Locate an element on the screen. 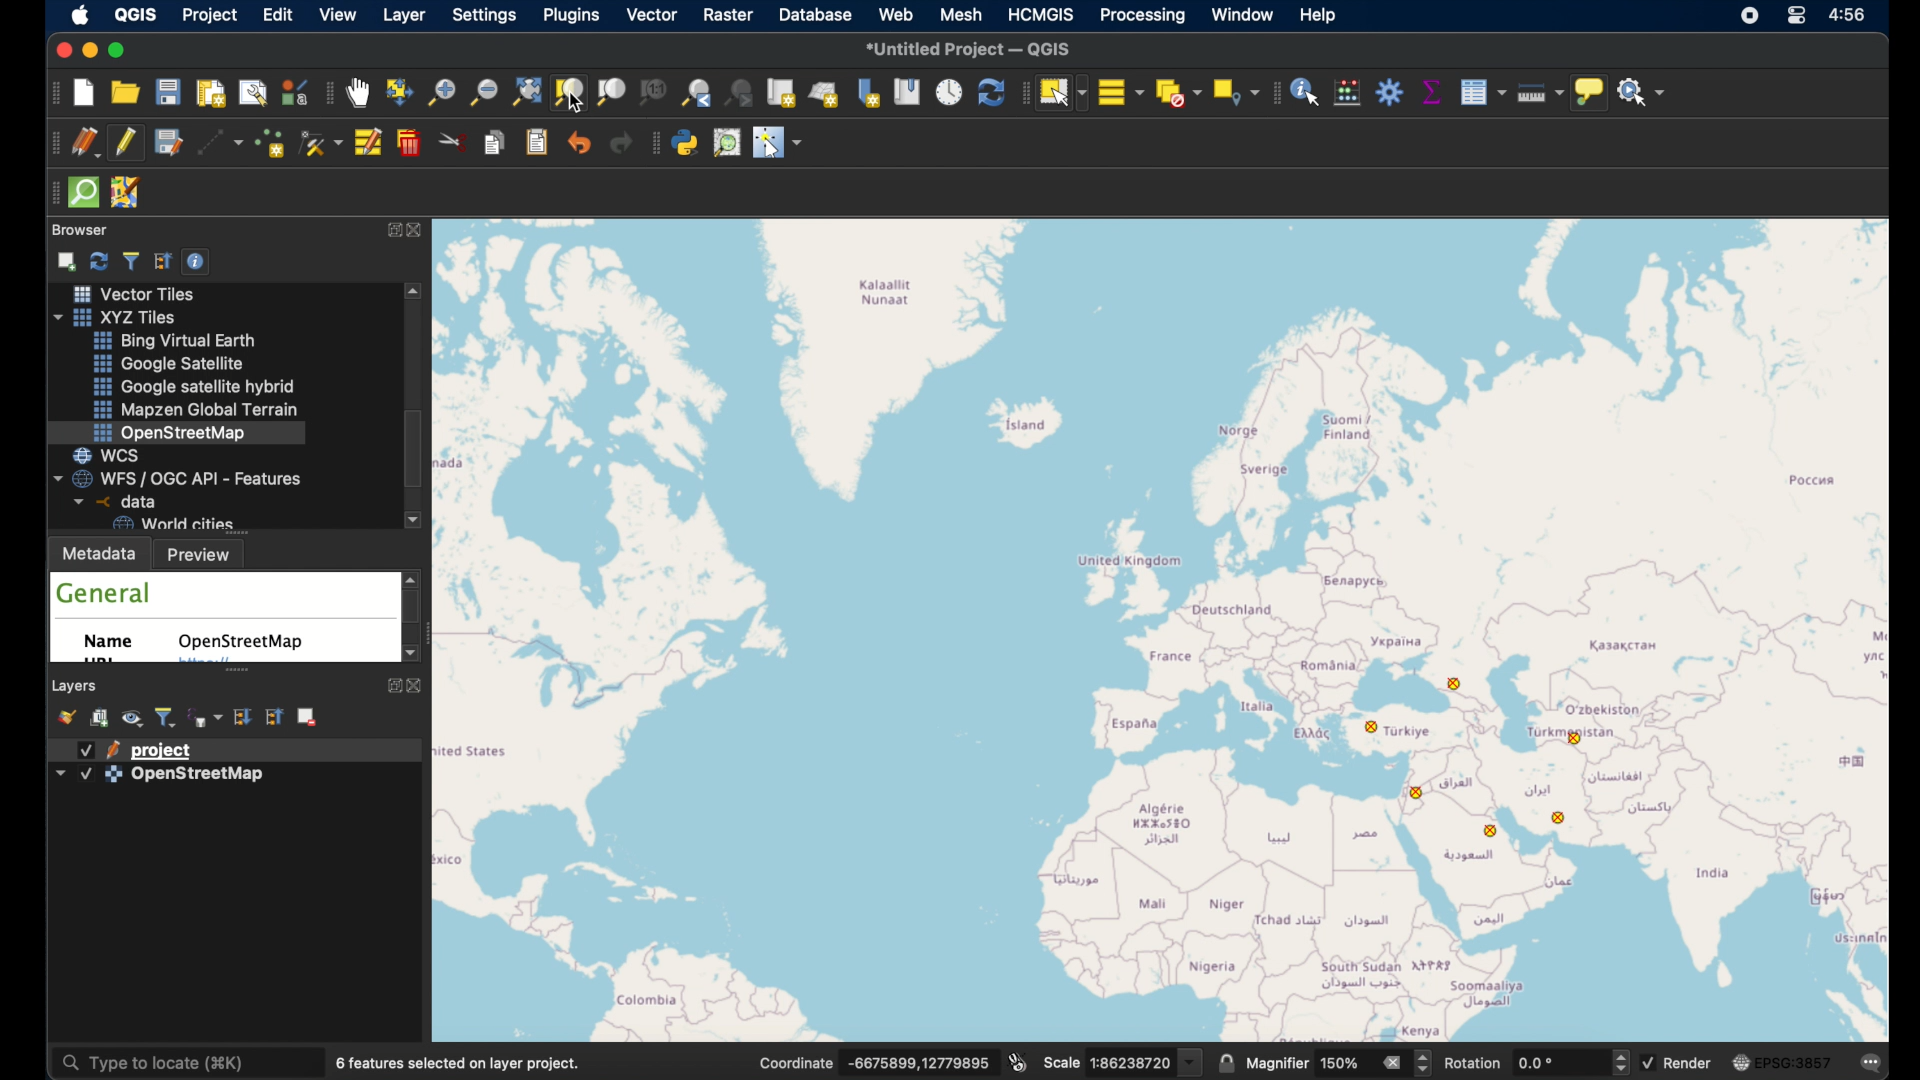 Image resolution: width=1920 pixels, height=1080 pixels. scroll down arrow is located at coordinates (407, 655).